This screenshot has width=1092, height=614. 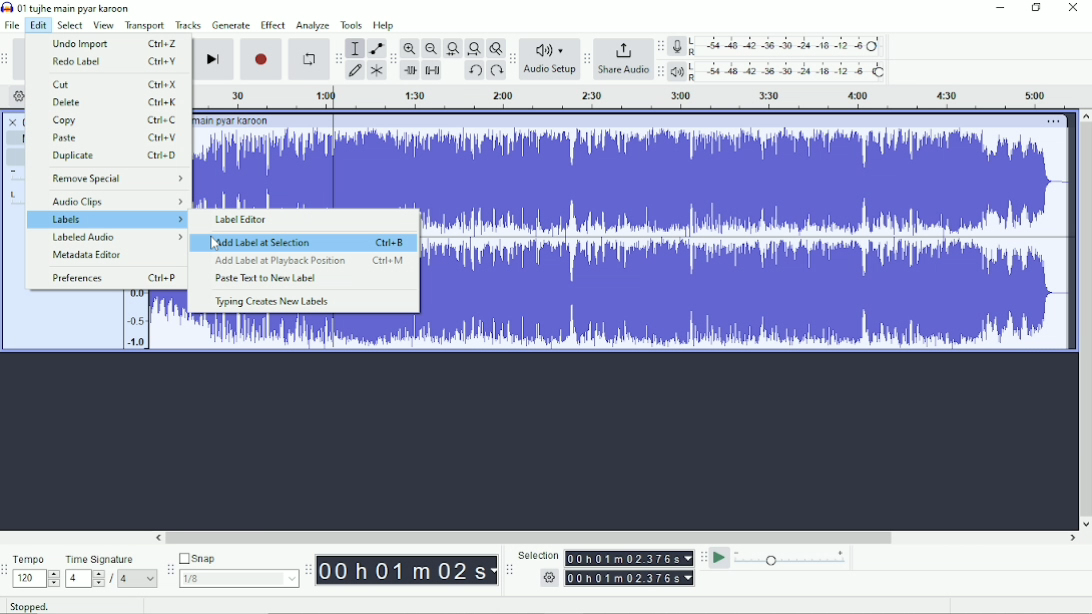 What do you see at coordinates (338, 58) in the screenshot?
I see `Audacity tools toolbar` at bounding box center [338, 58].